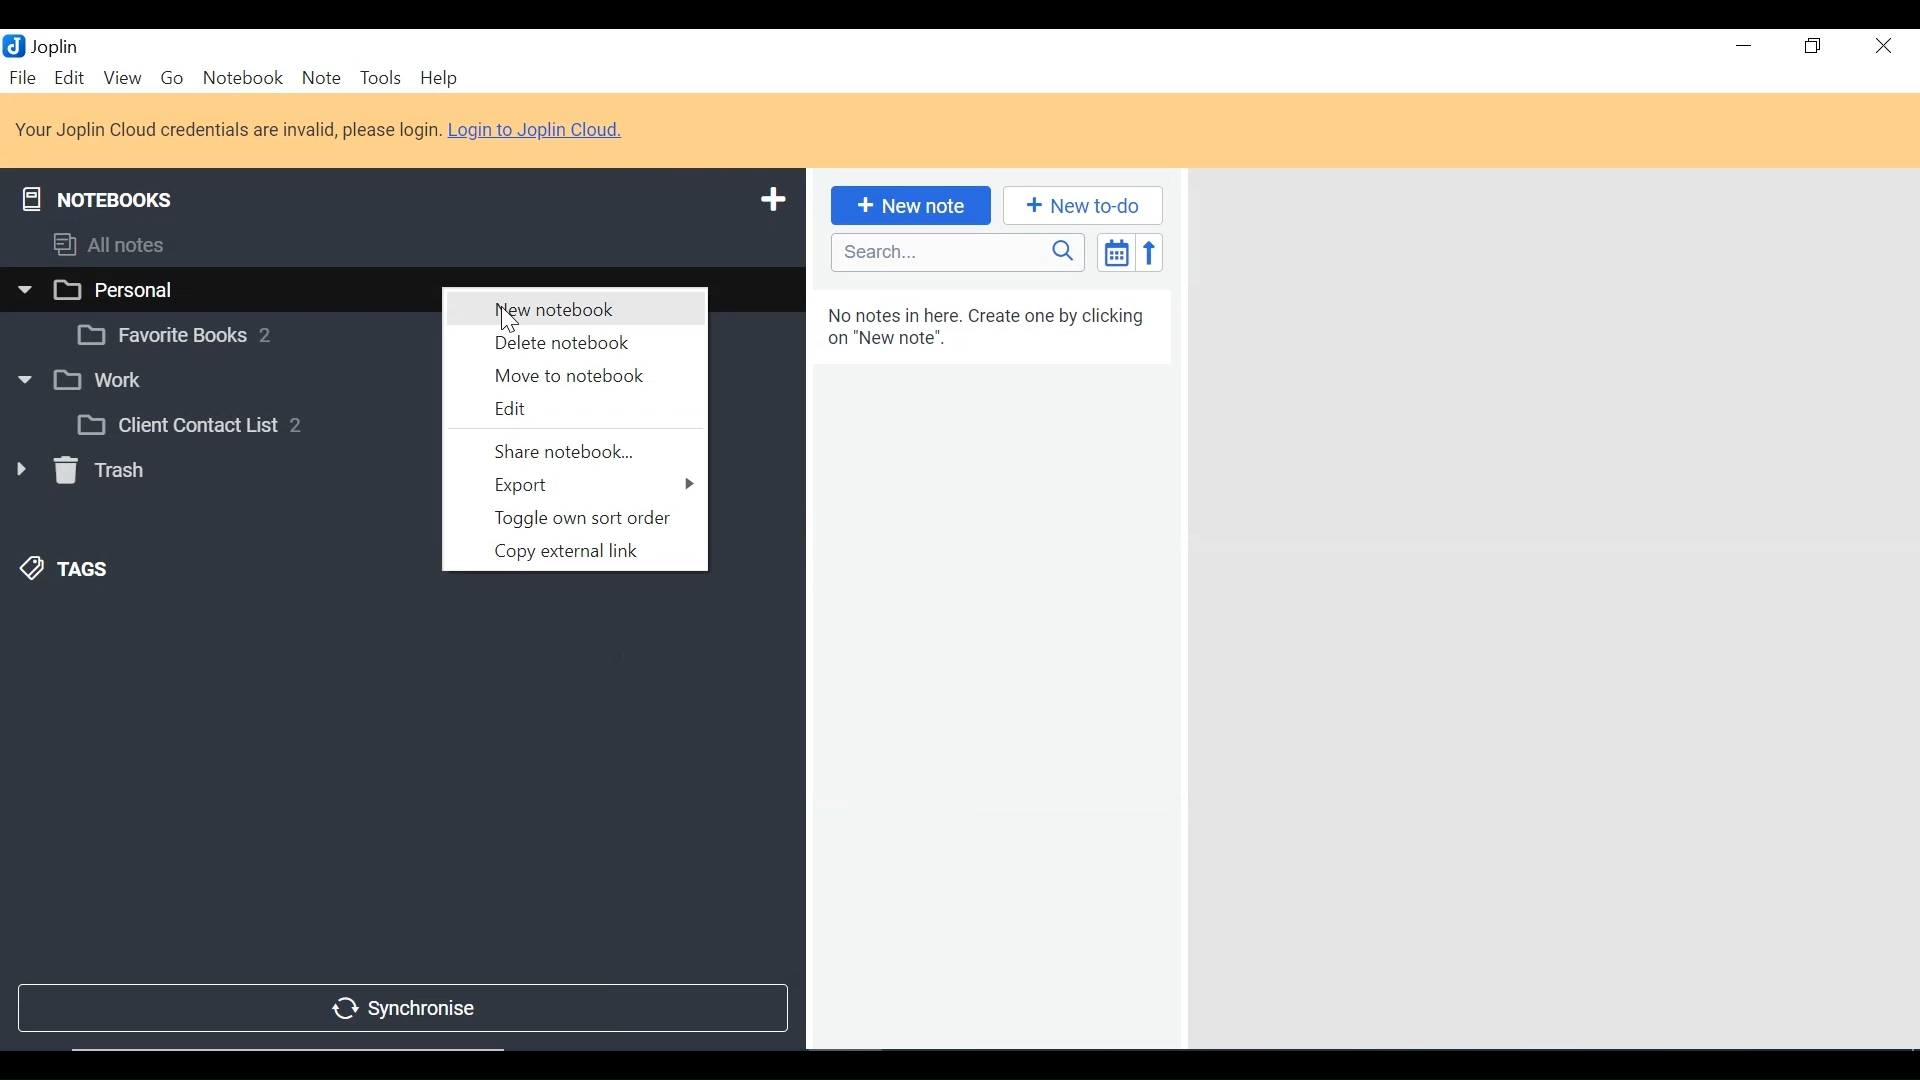 The height and width of the screenshot is (1080, 1920). I want to click on Move to notebook, so click(575, 376).